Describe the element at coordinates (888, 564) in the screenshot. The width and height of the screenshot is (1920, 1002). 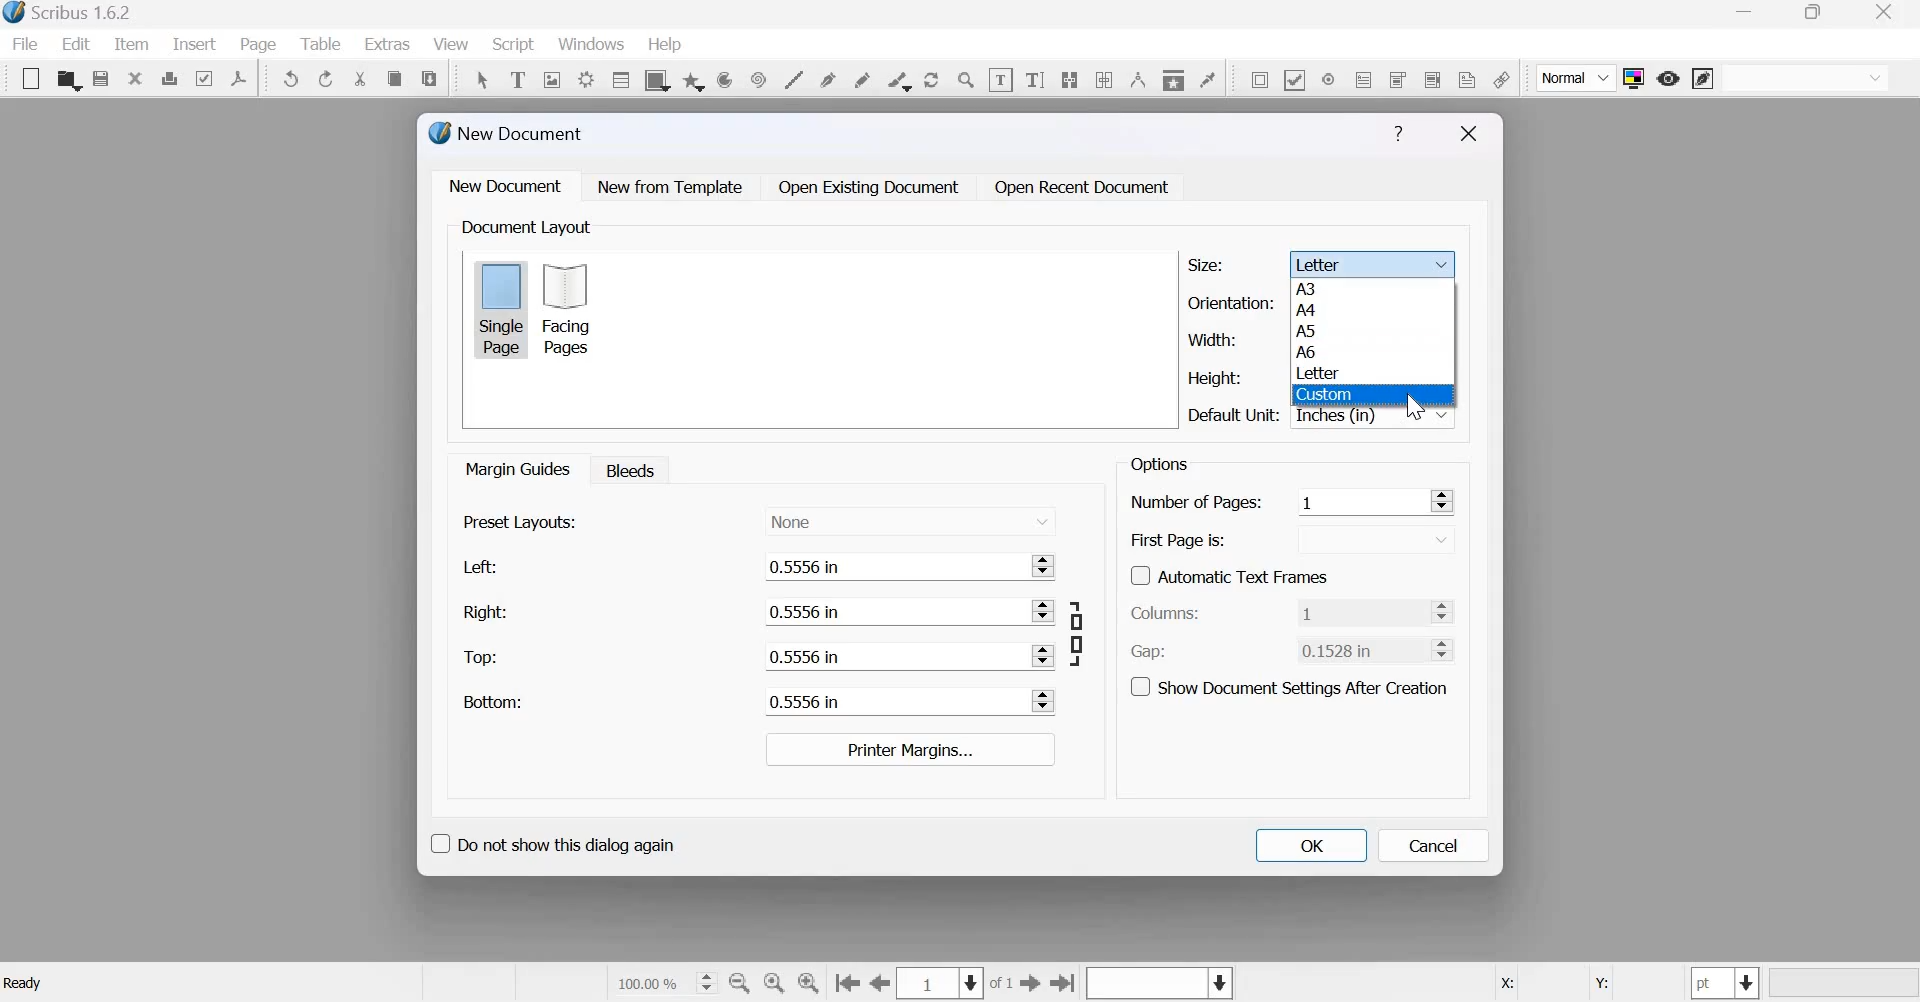
I see `0.5556 in` at that location.